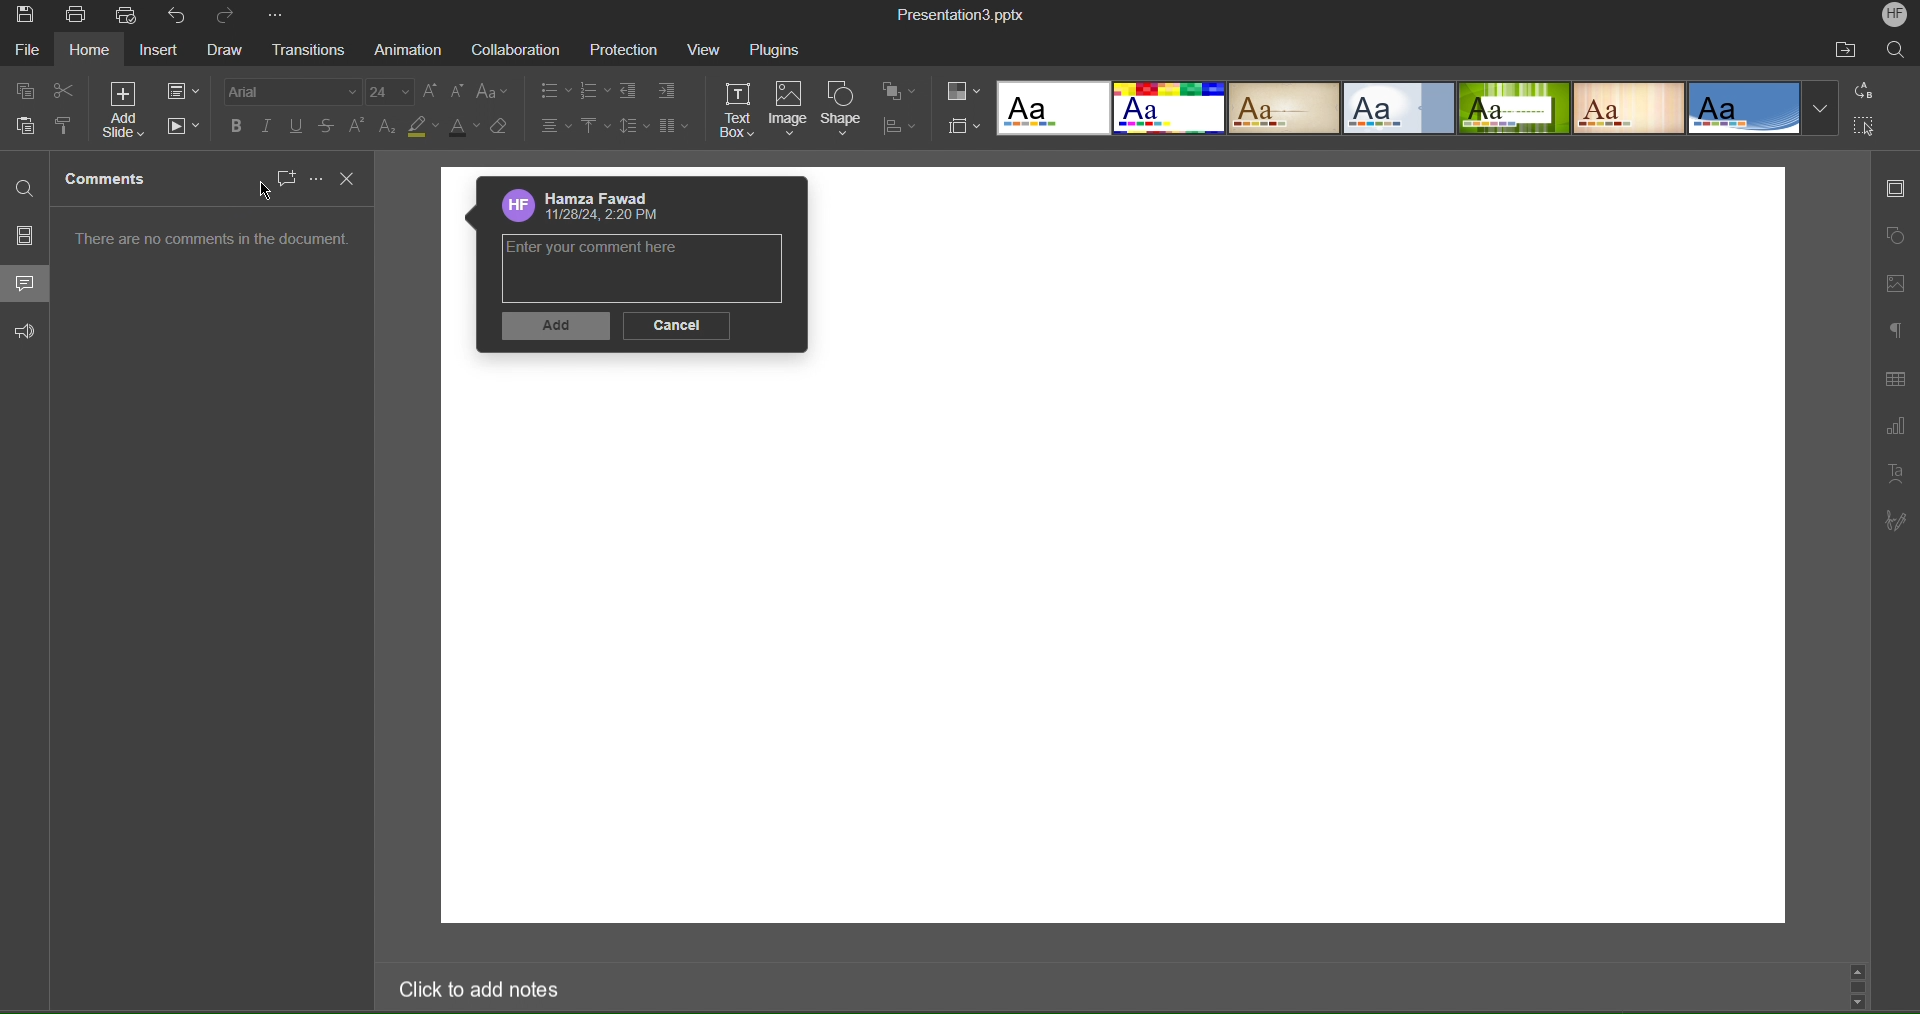 Image resolution: width=1920 pixels, height=1014 pixels. Describe the element at coordinates (128, 17) in the screenshot. I see `Quick Print` at that location.